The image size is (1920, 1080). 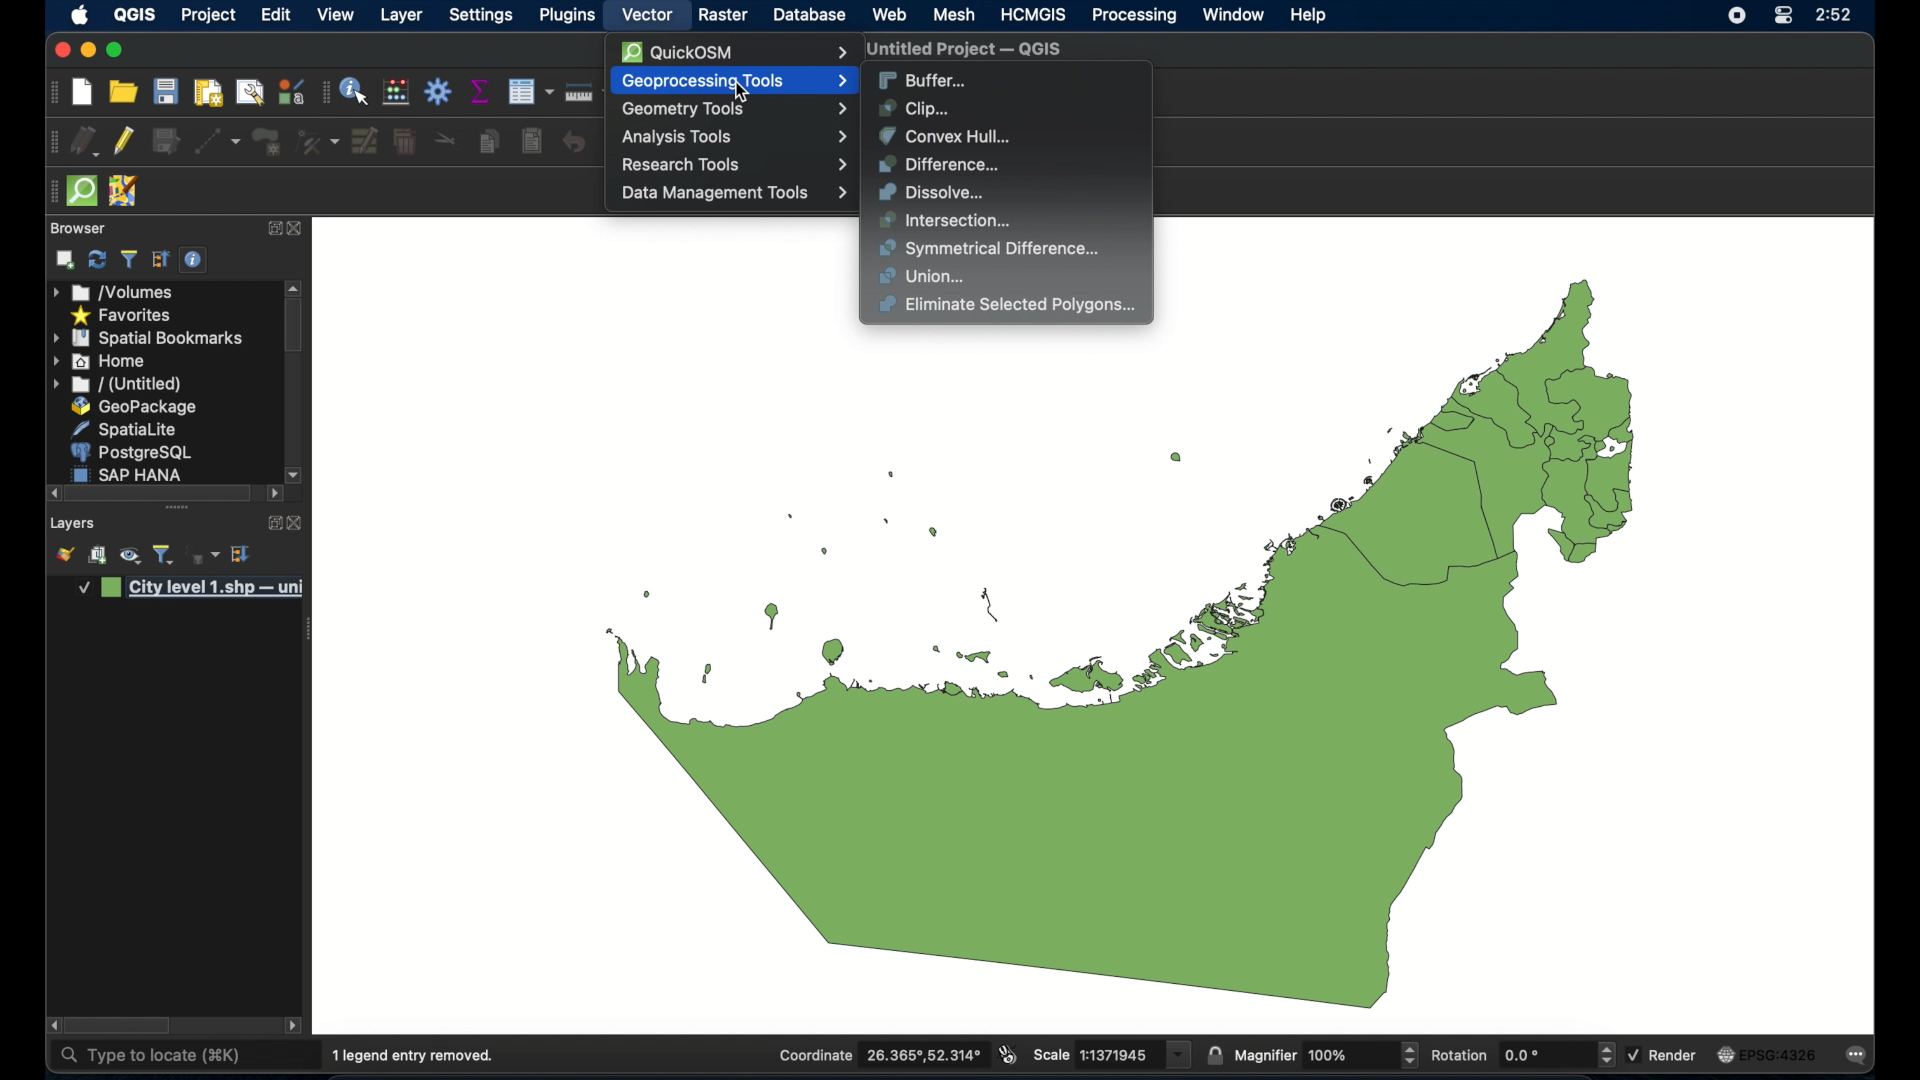 I want to click on print layout, so click(x=206, y=94).